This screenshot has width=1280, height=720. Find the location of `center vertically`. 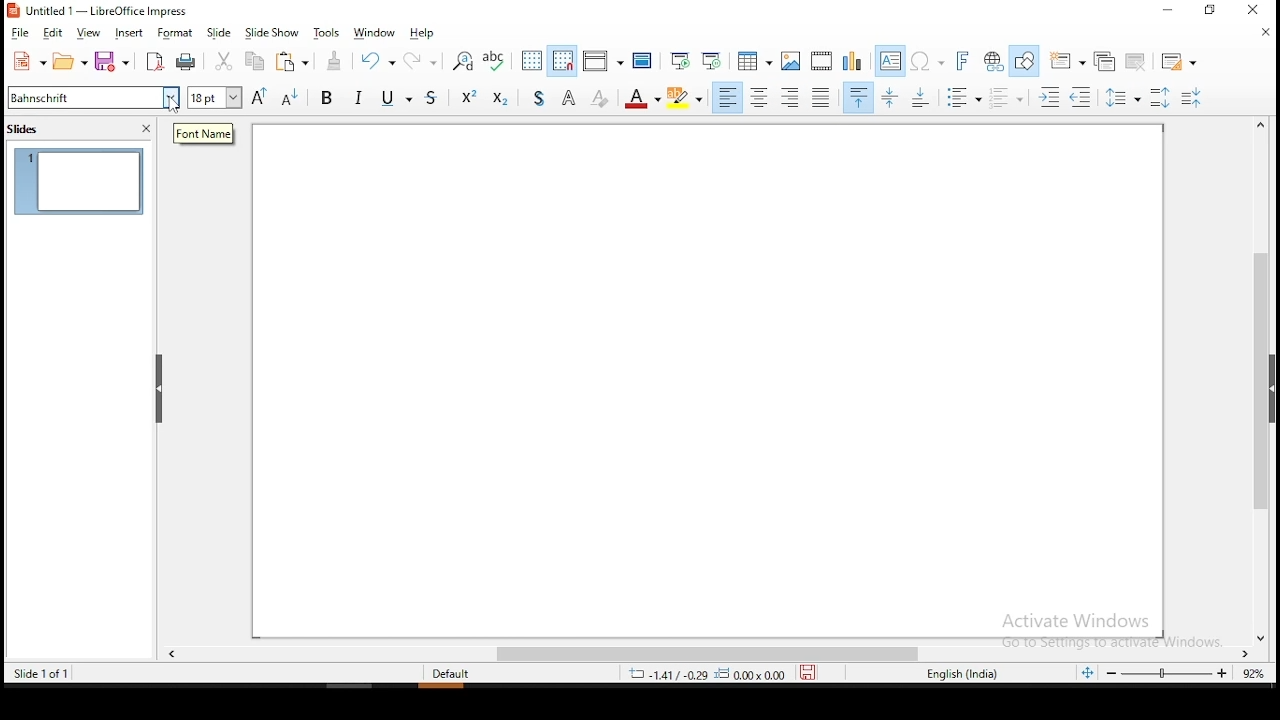

center vertically is located at coordinates (891, 96).